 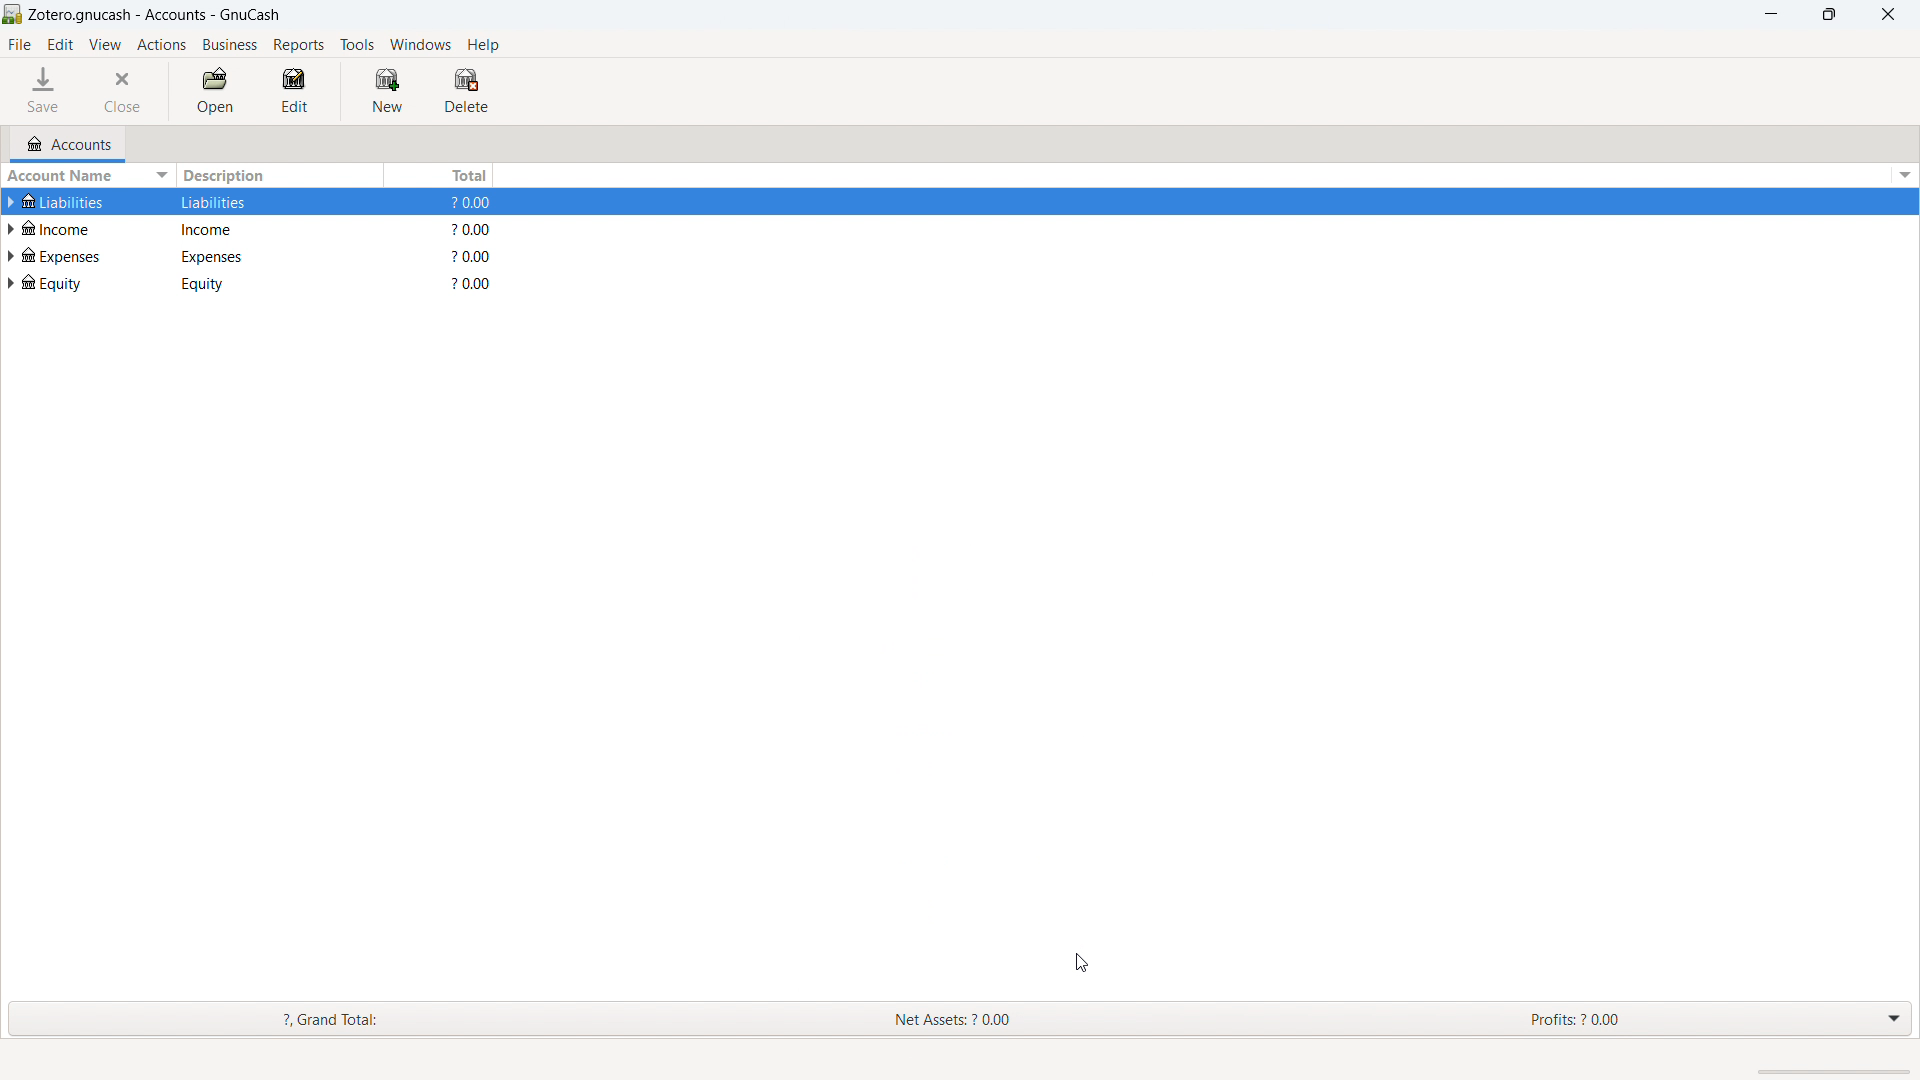 I want to click on business, so click(x=231, y=45).